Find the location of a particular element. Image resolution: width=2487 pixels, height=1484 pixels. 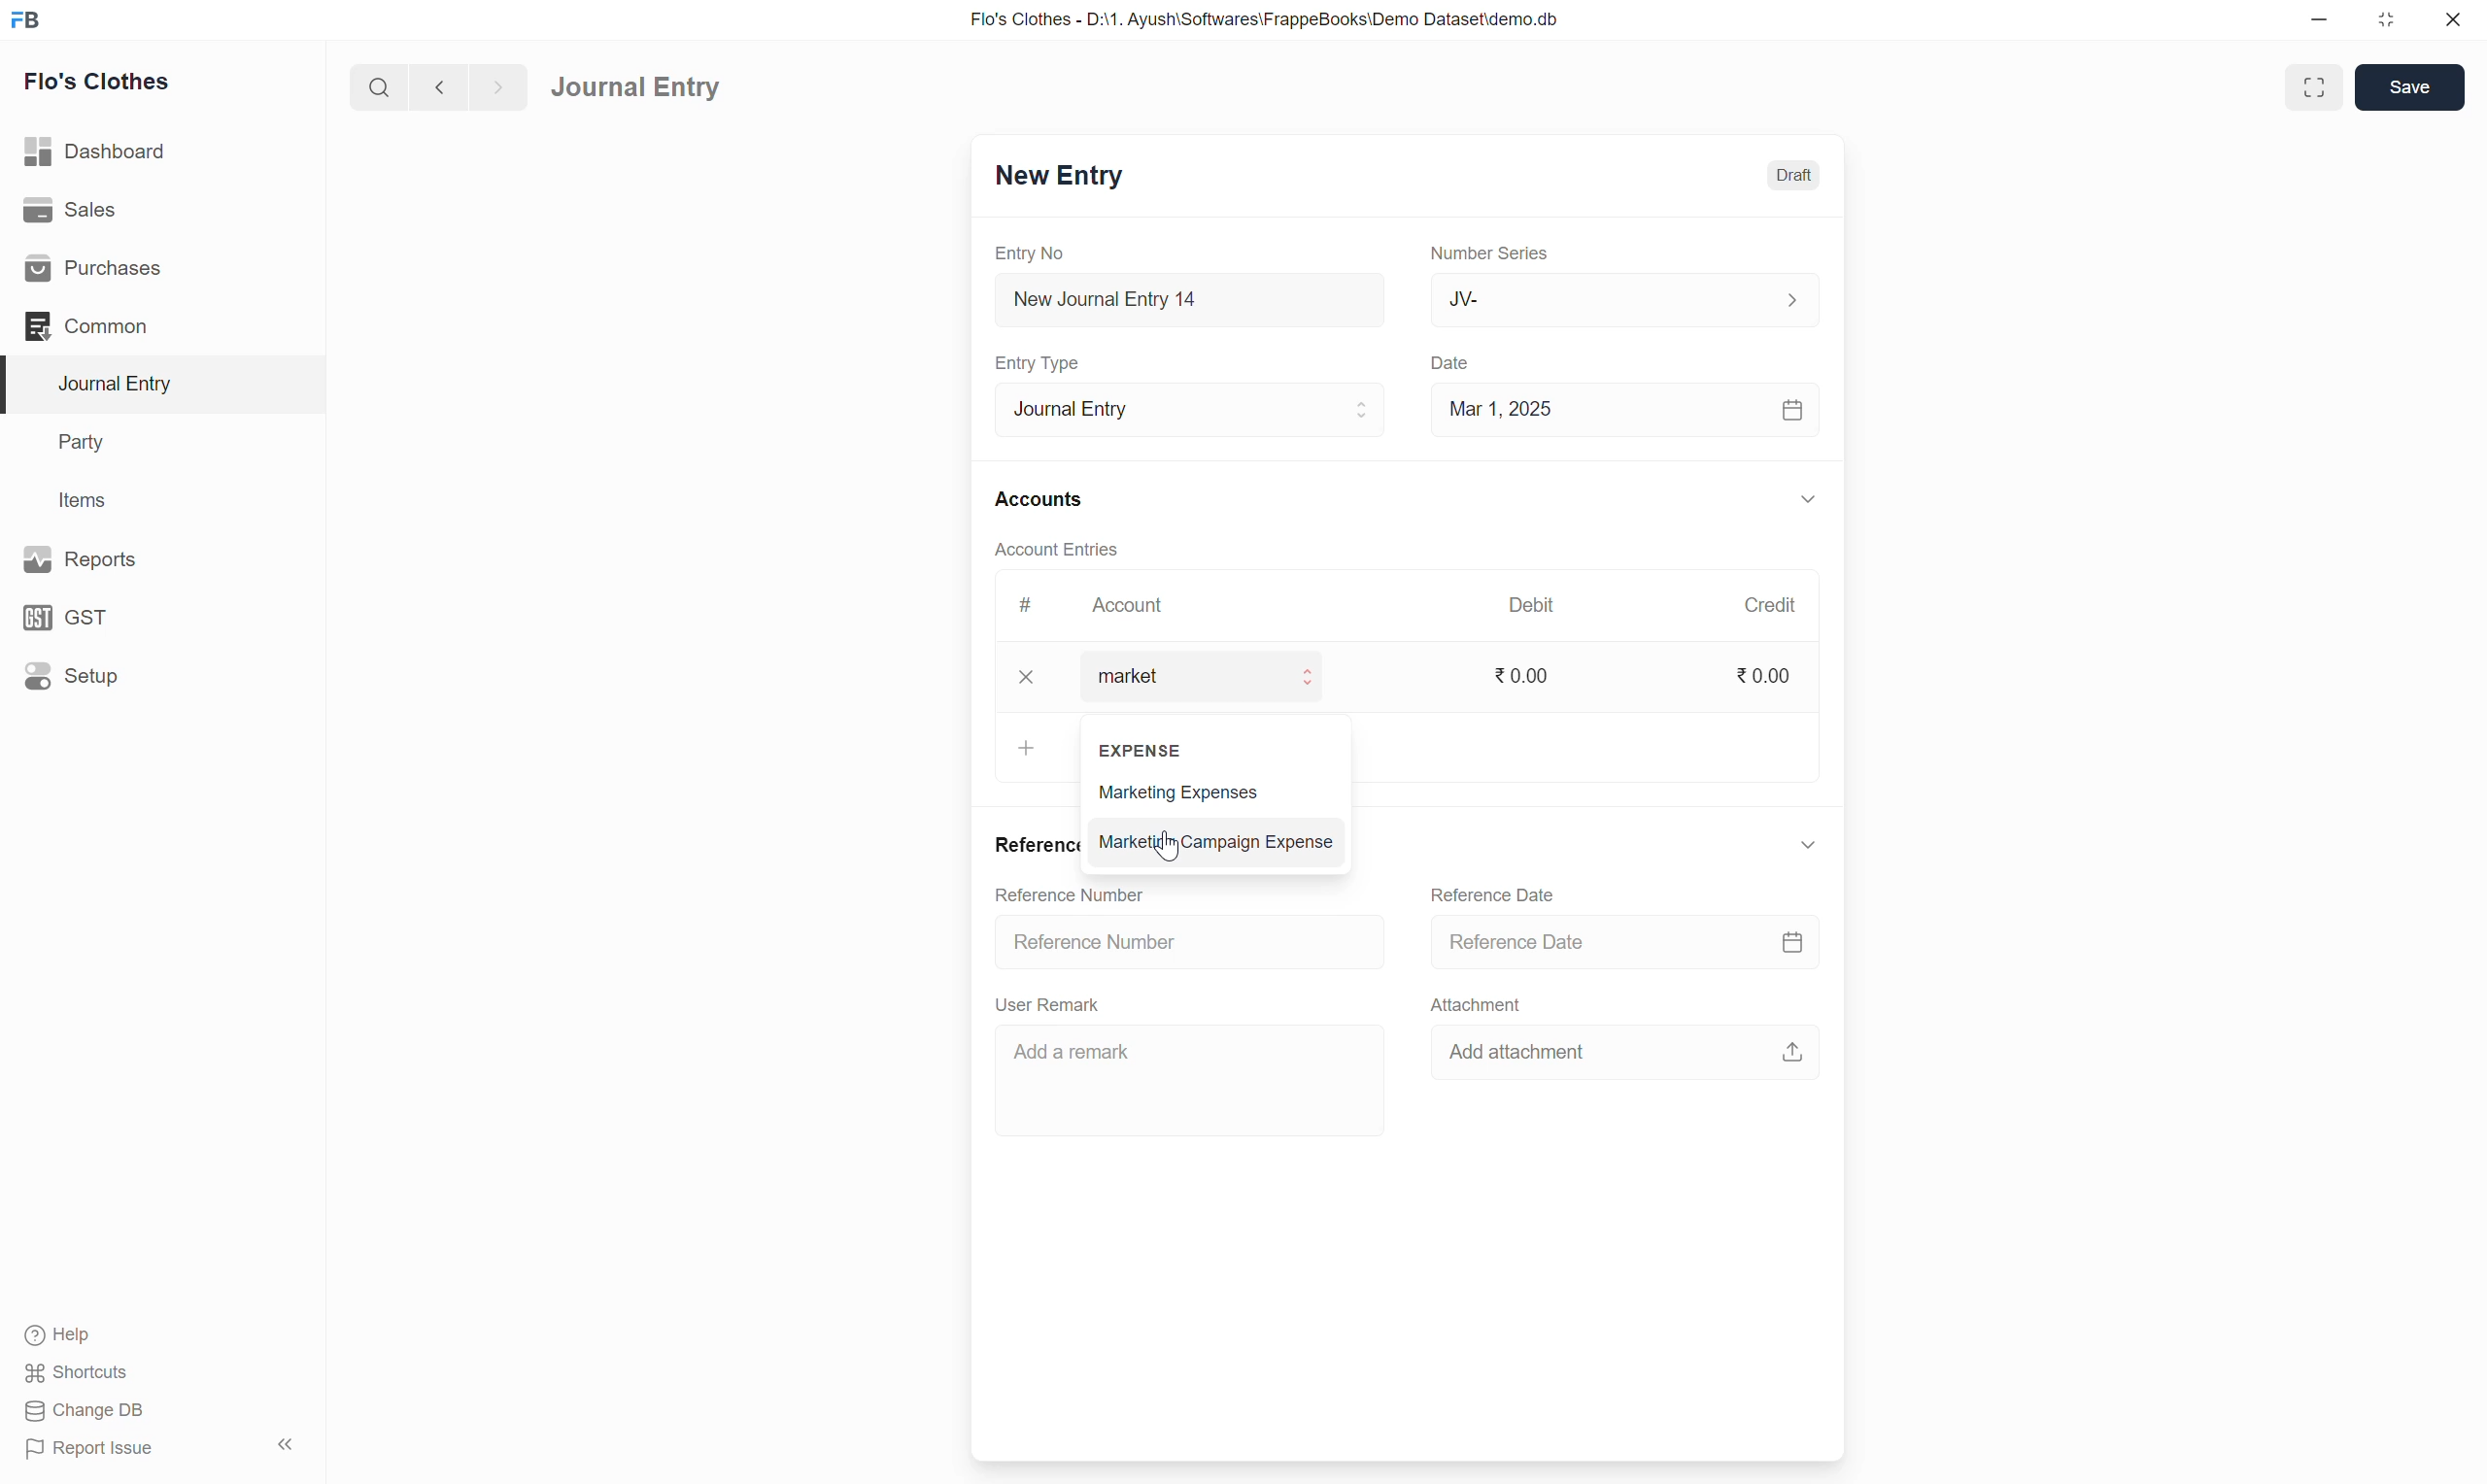

back is located at coordinates (435, 87).